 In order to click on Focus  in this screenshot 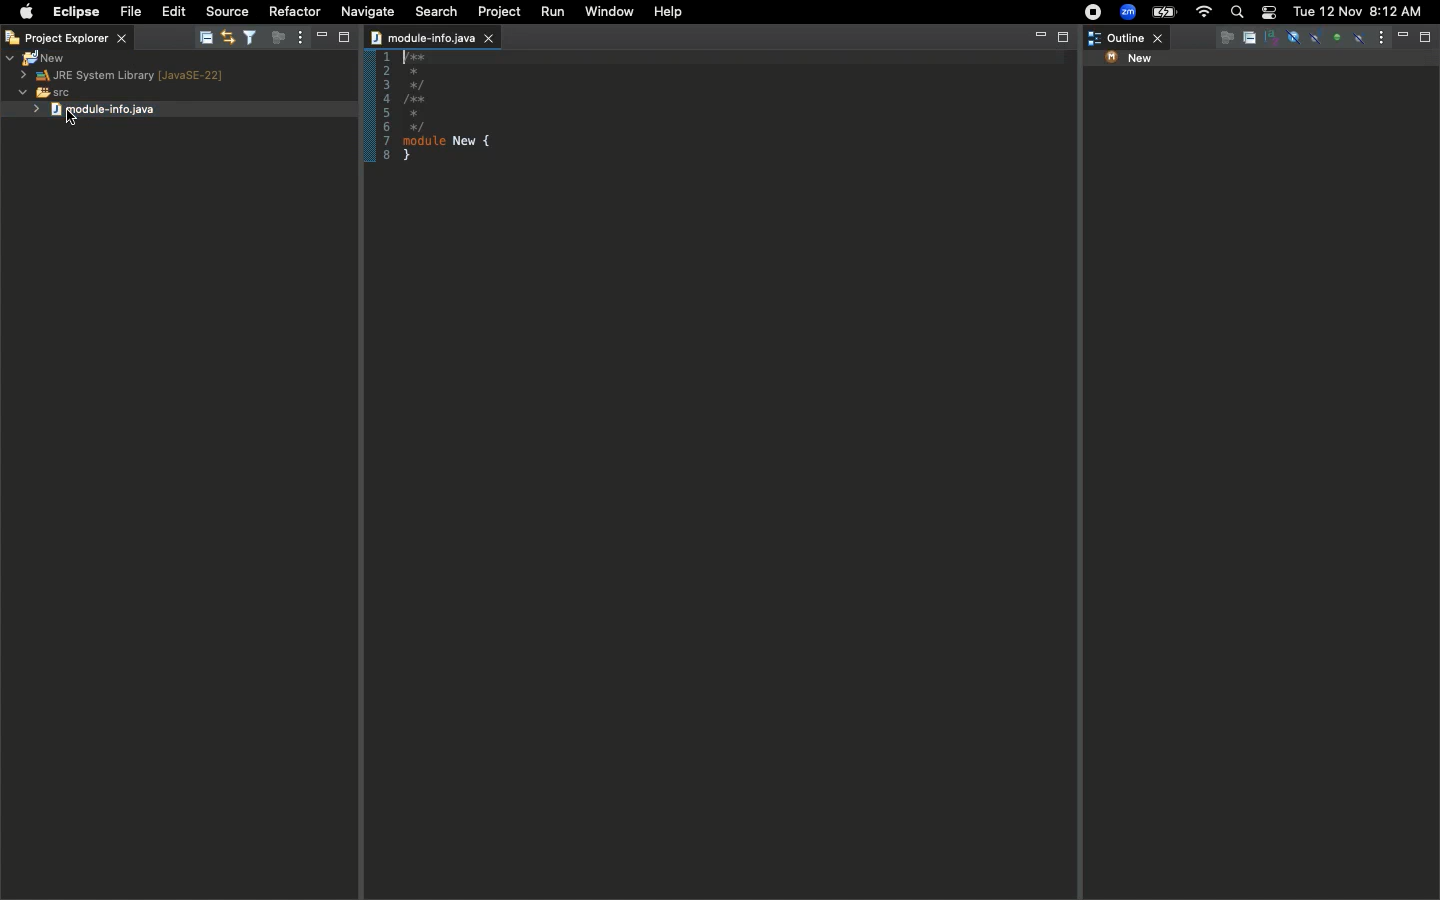, I will do `click(273, 38)`.